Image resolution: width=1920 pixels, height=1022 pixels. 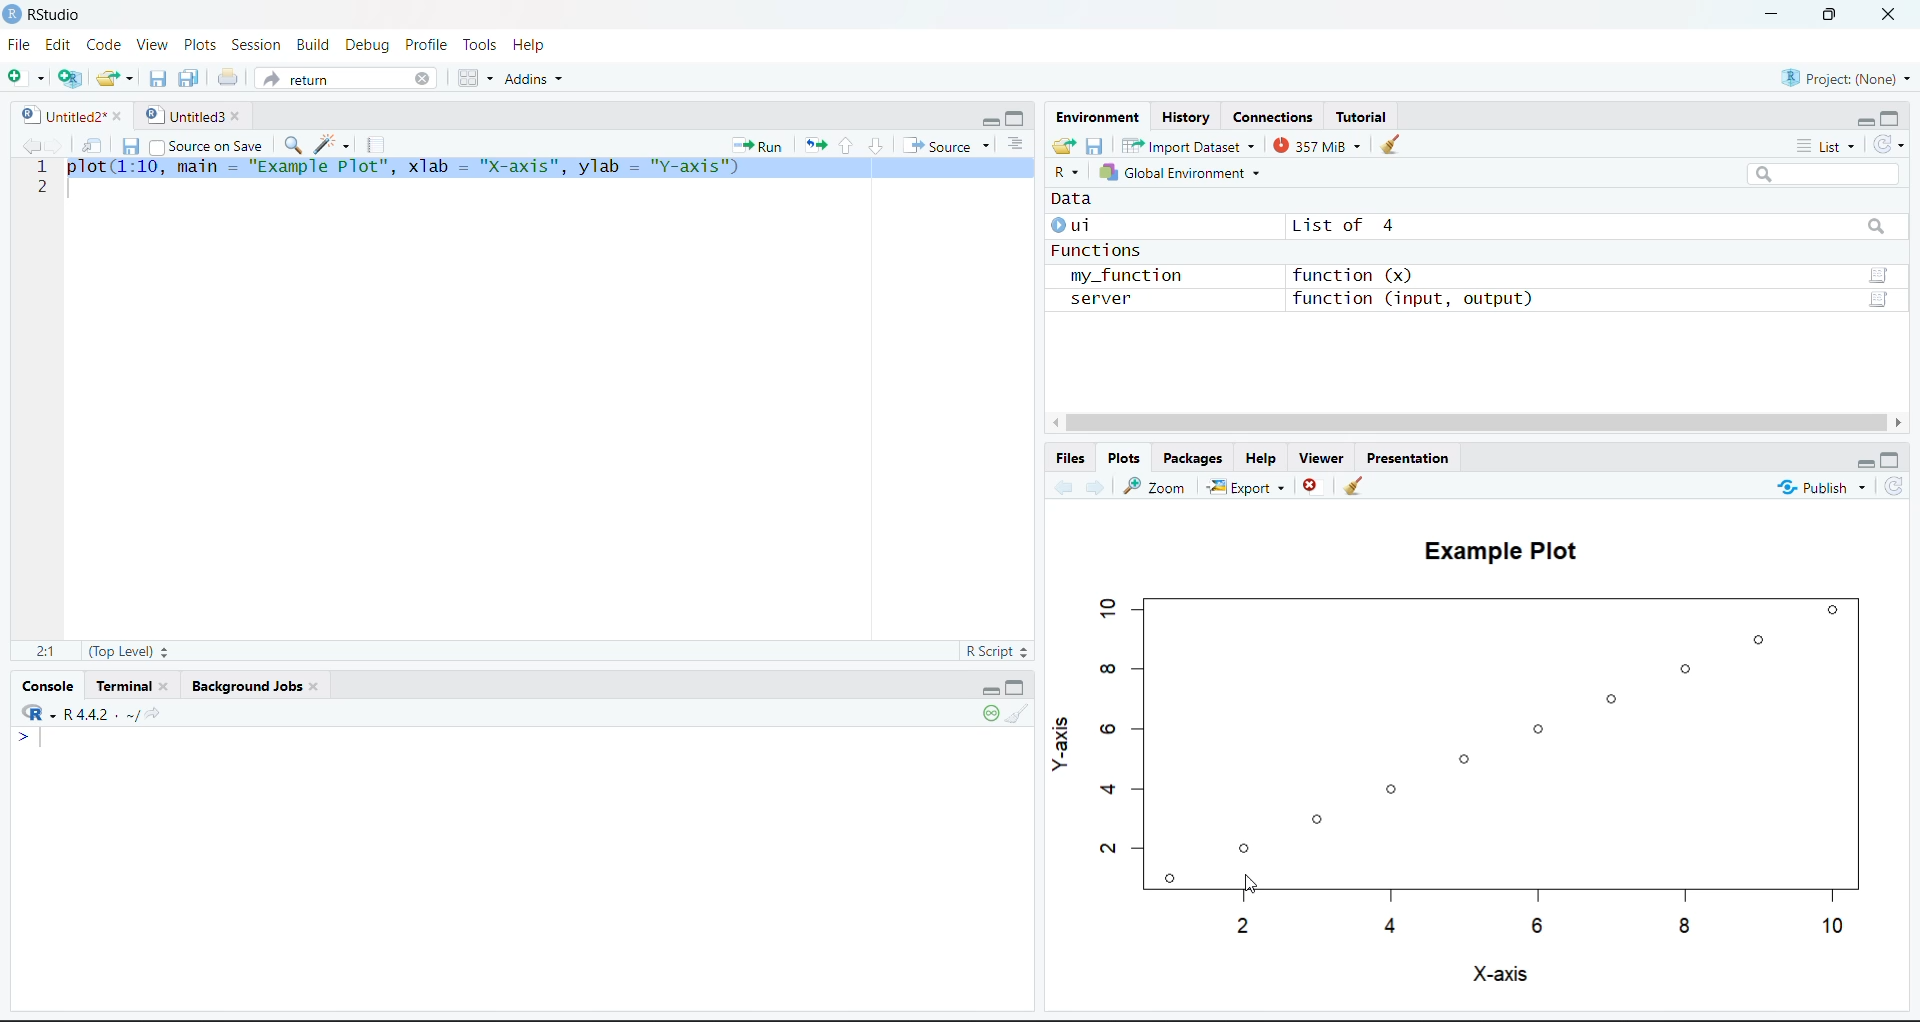 I want to click on Open an existing file (Ctrl + O), so click(x=113, y=79).